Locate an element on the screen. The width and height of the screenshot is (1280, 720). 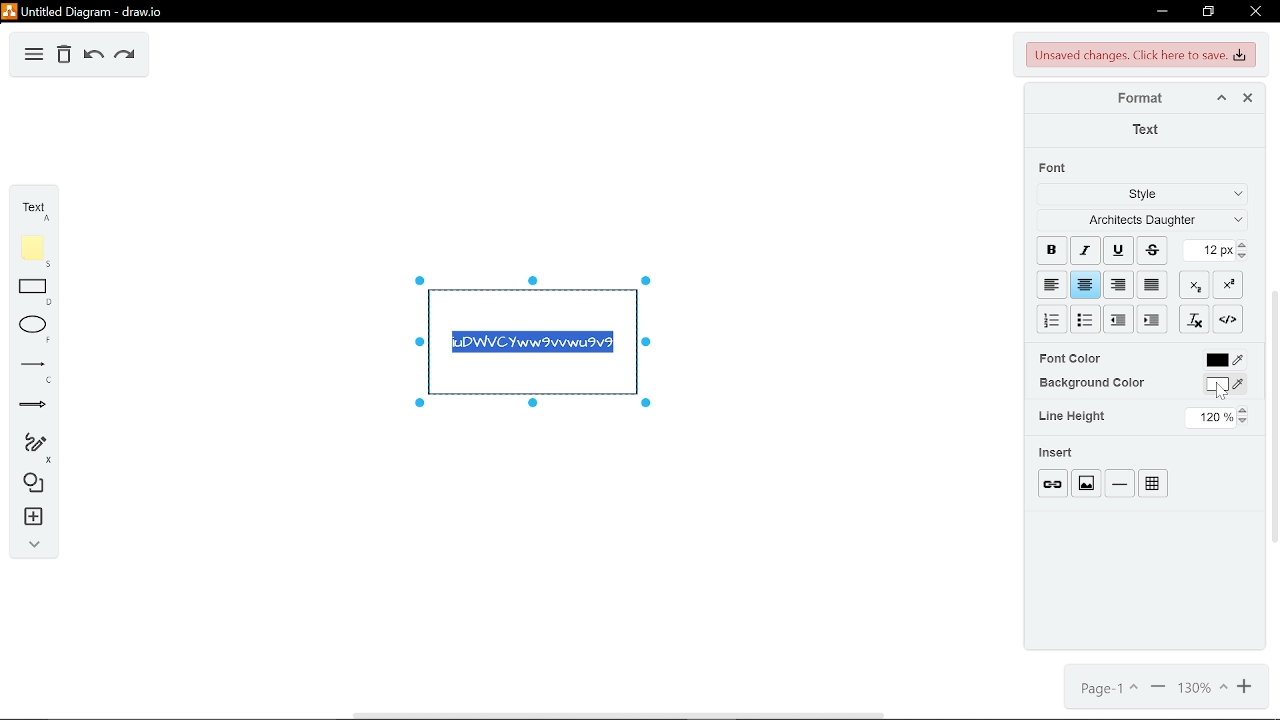
text is located at coordinates (30, 206).